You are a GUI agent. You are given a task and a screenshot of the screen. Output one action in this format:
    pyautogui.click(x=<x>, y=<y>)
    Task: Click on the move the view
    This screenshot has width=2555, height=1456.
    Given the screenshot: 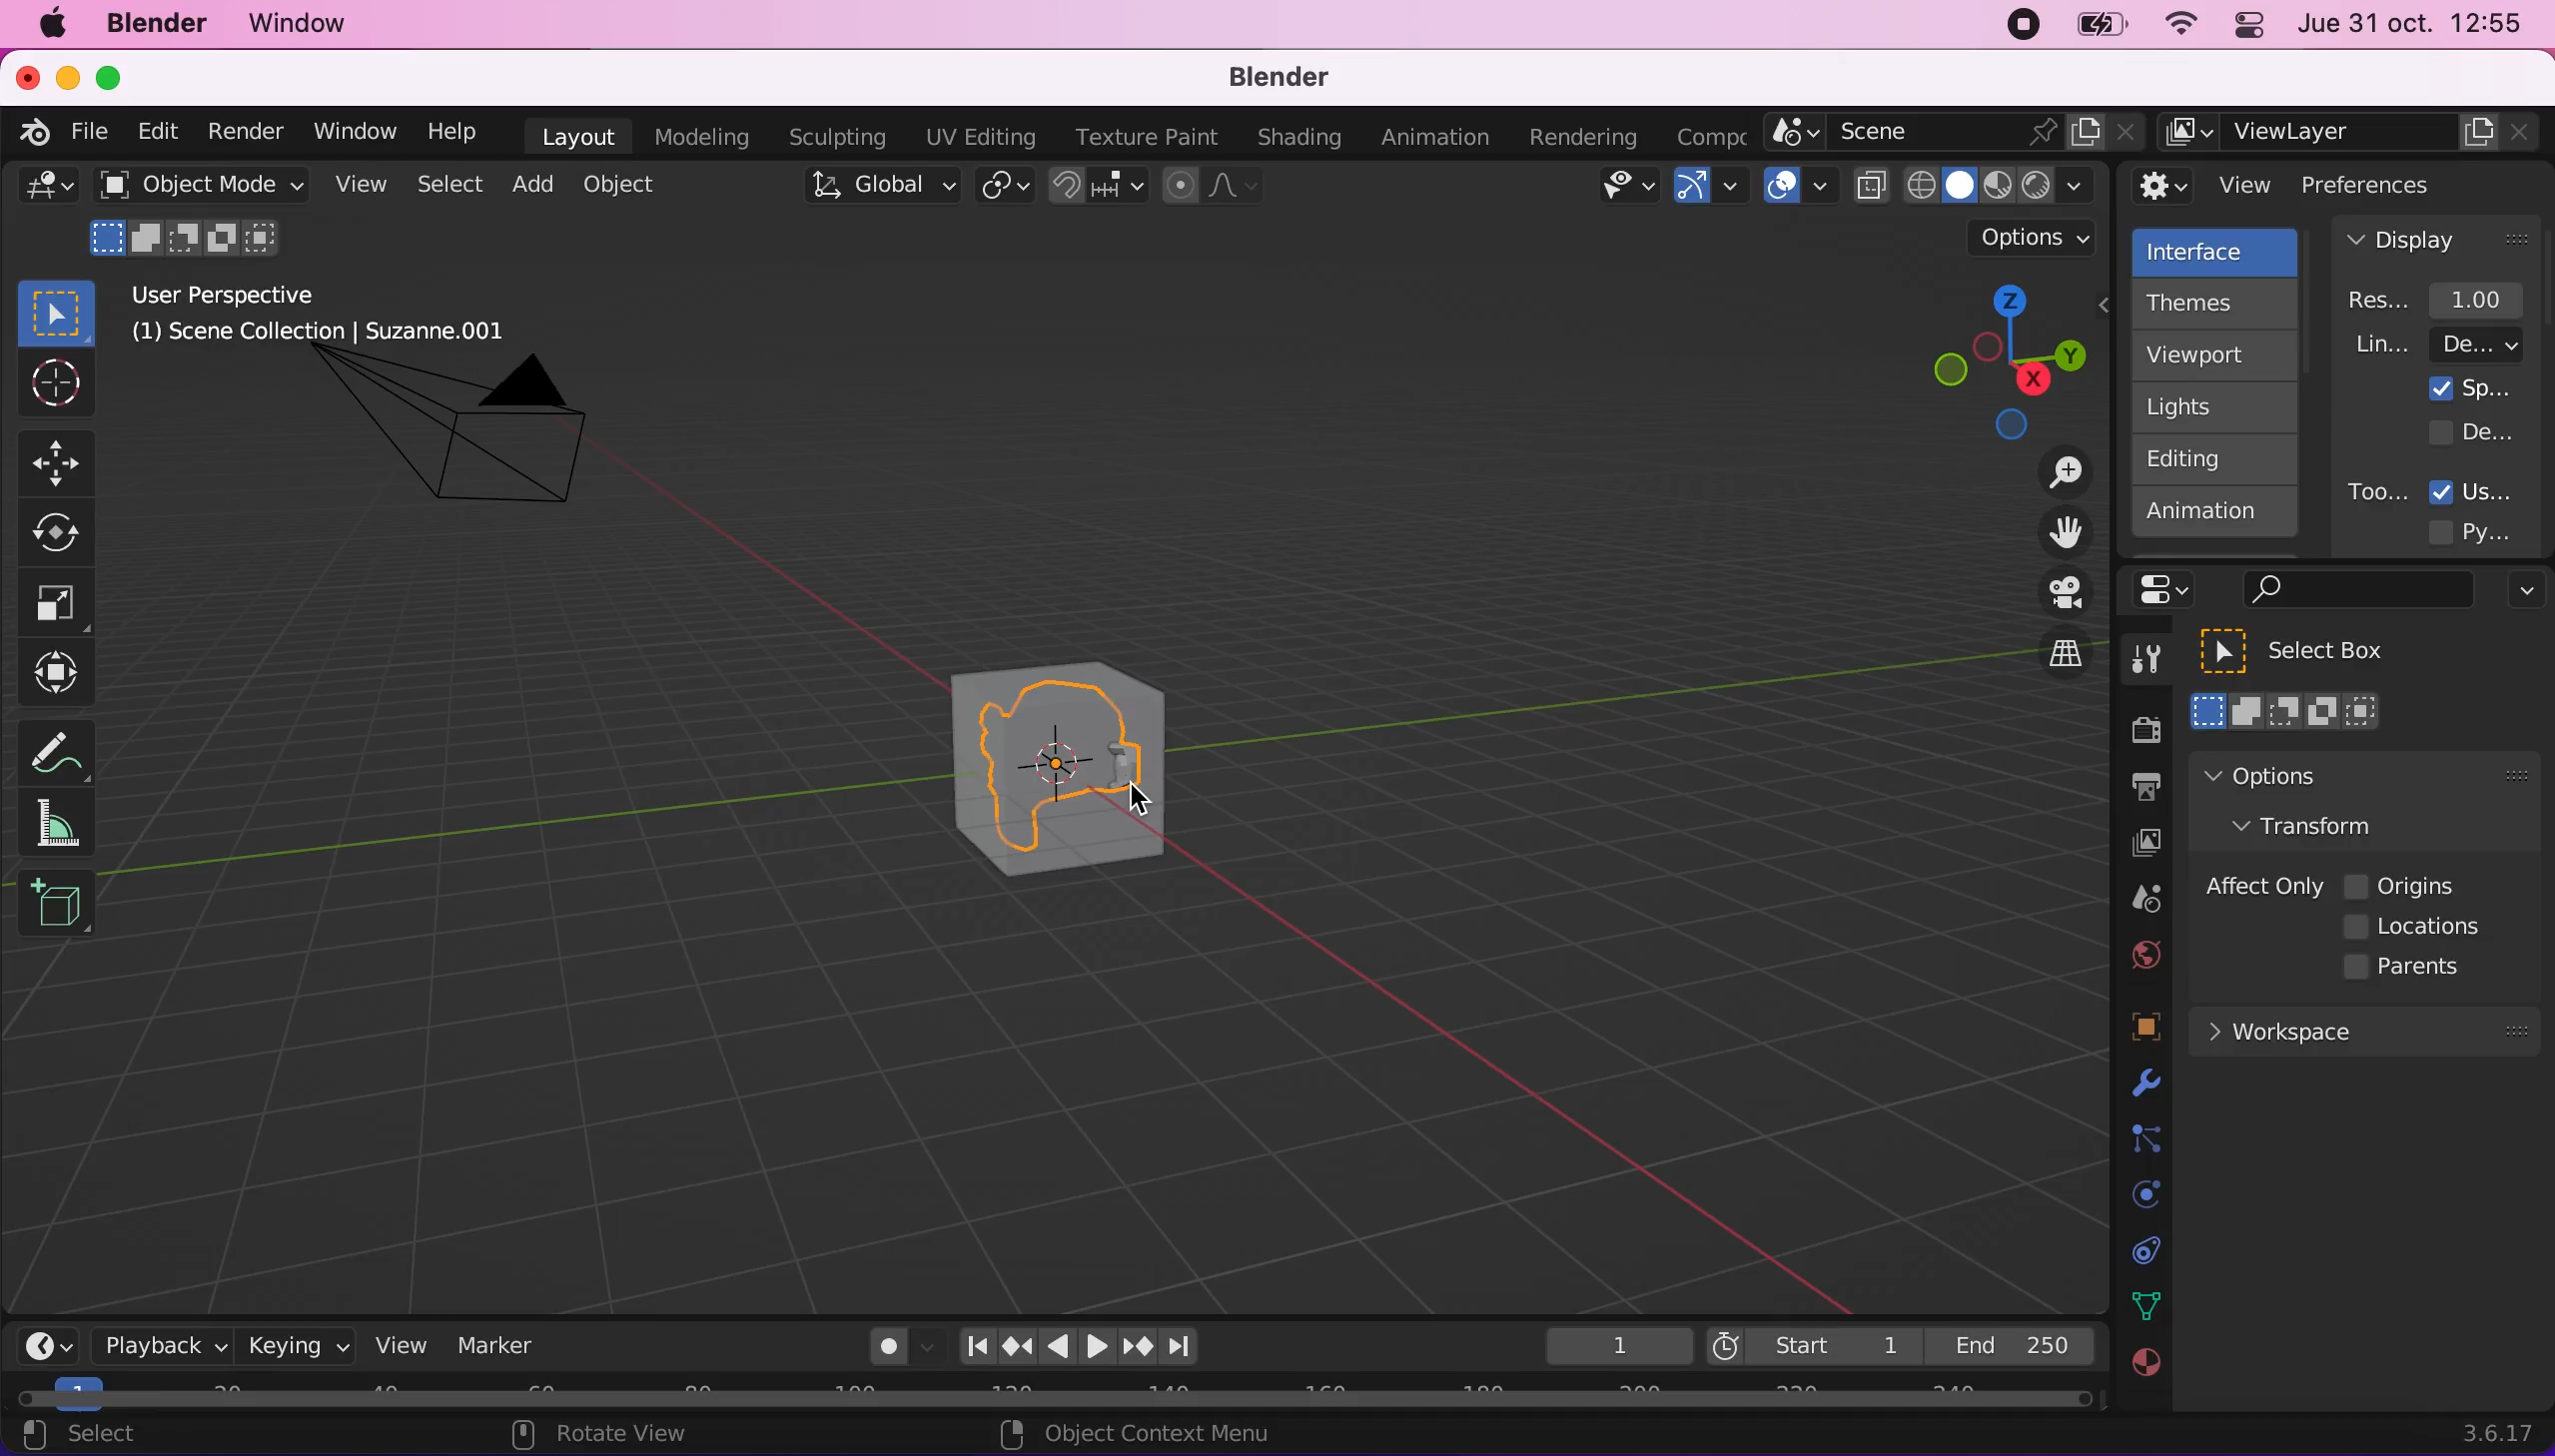 What is the action you would take?
    pyautogui.click(x=2050, y=534)
    